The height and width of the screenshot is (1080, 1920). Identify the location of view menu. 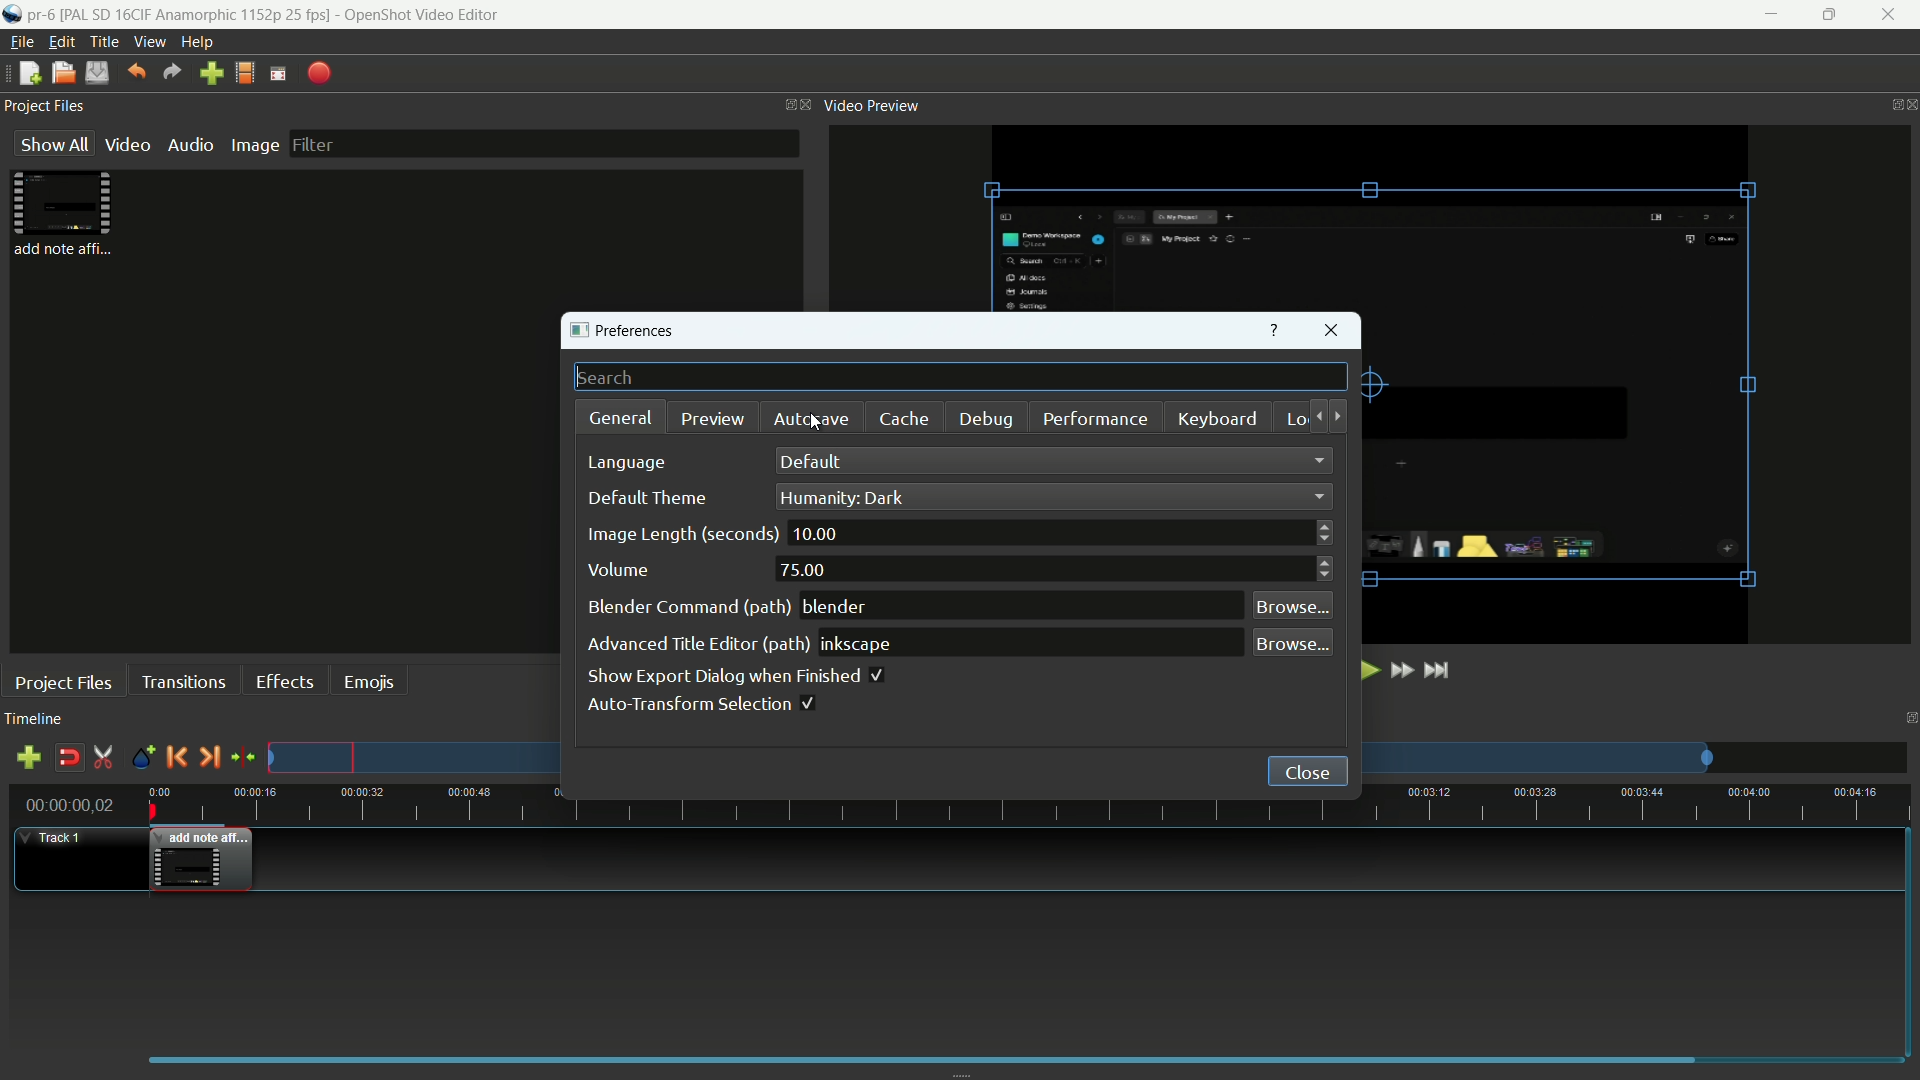
(147, 42).